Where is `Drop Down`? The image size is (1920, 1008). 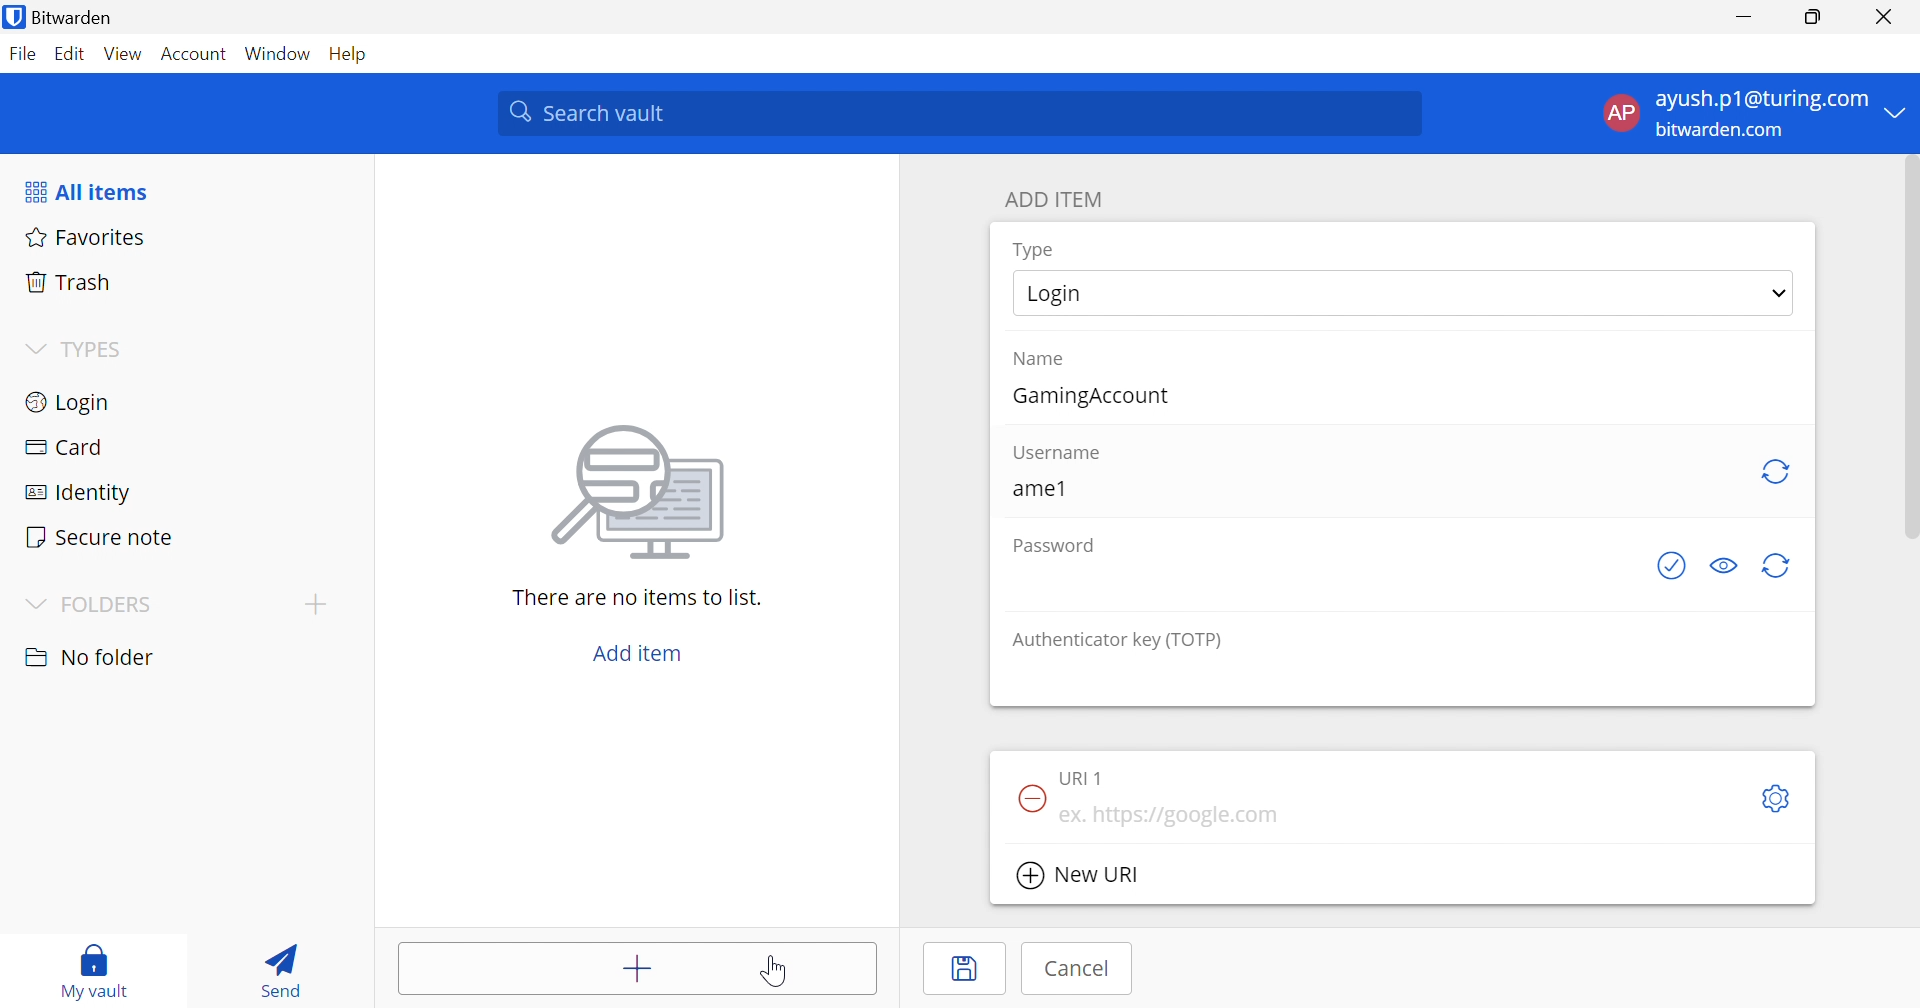 Drop Down is located at coordinates (31, 603).